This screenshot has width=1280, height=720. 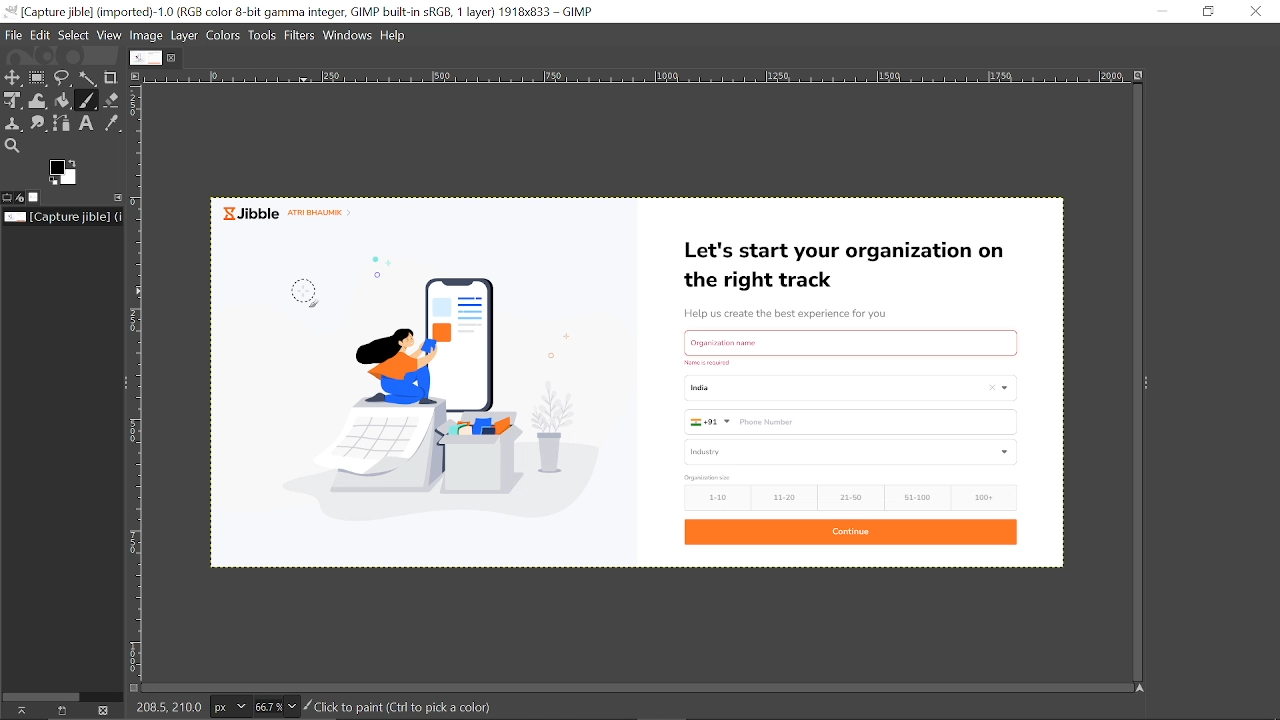 I want to click on Tool options, so click(x=8, y=197).